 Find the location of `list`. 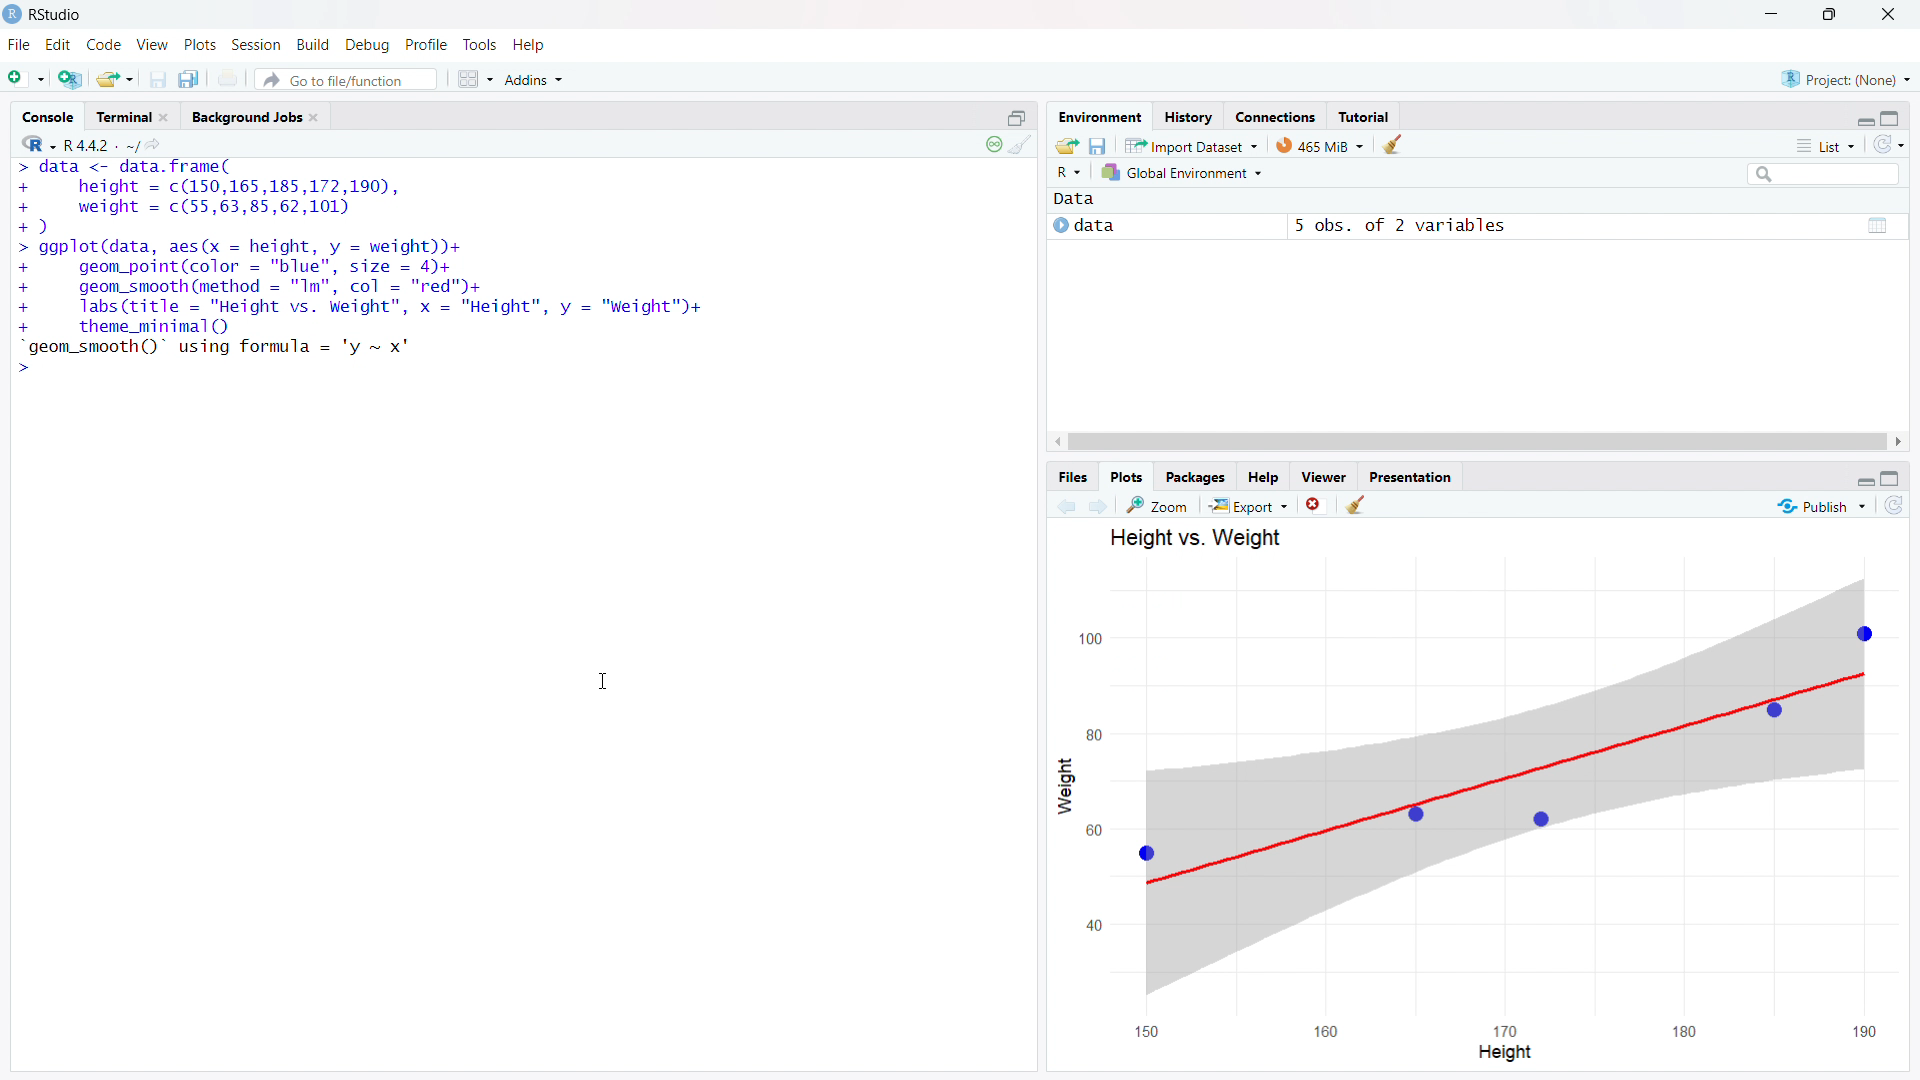

list is located at coordinates (1825, 145).